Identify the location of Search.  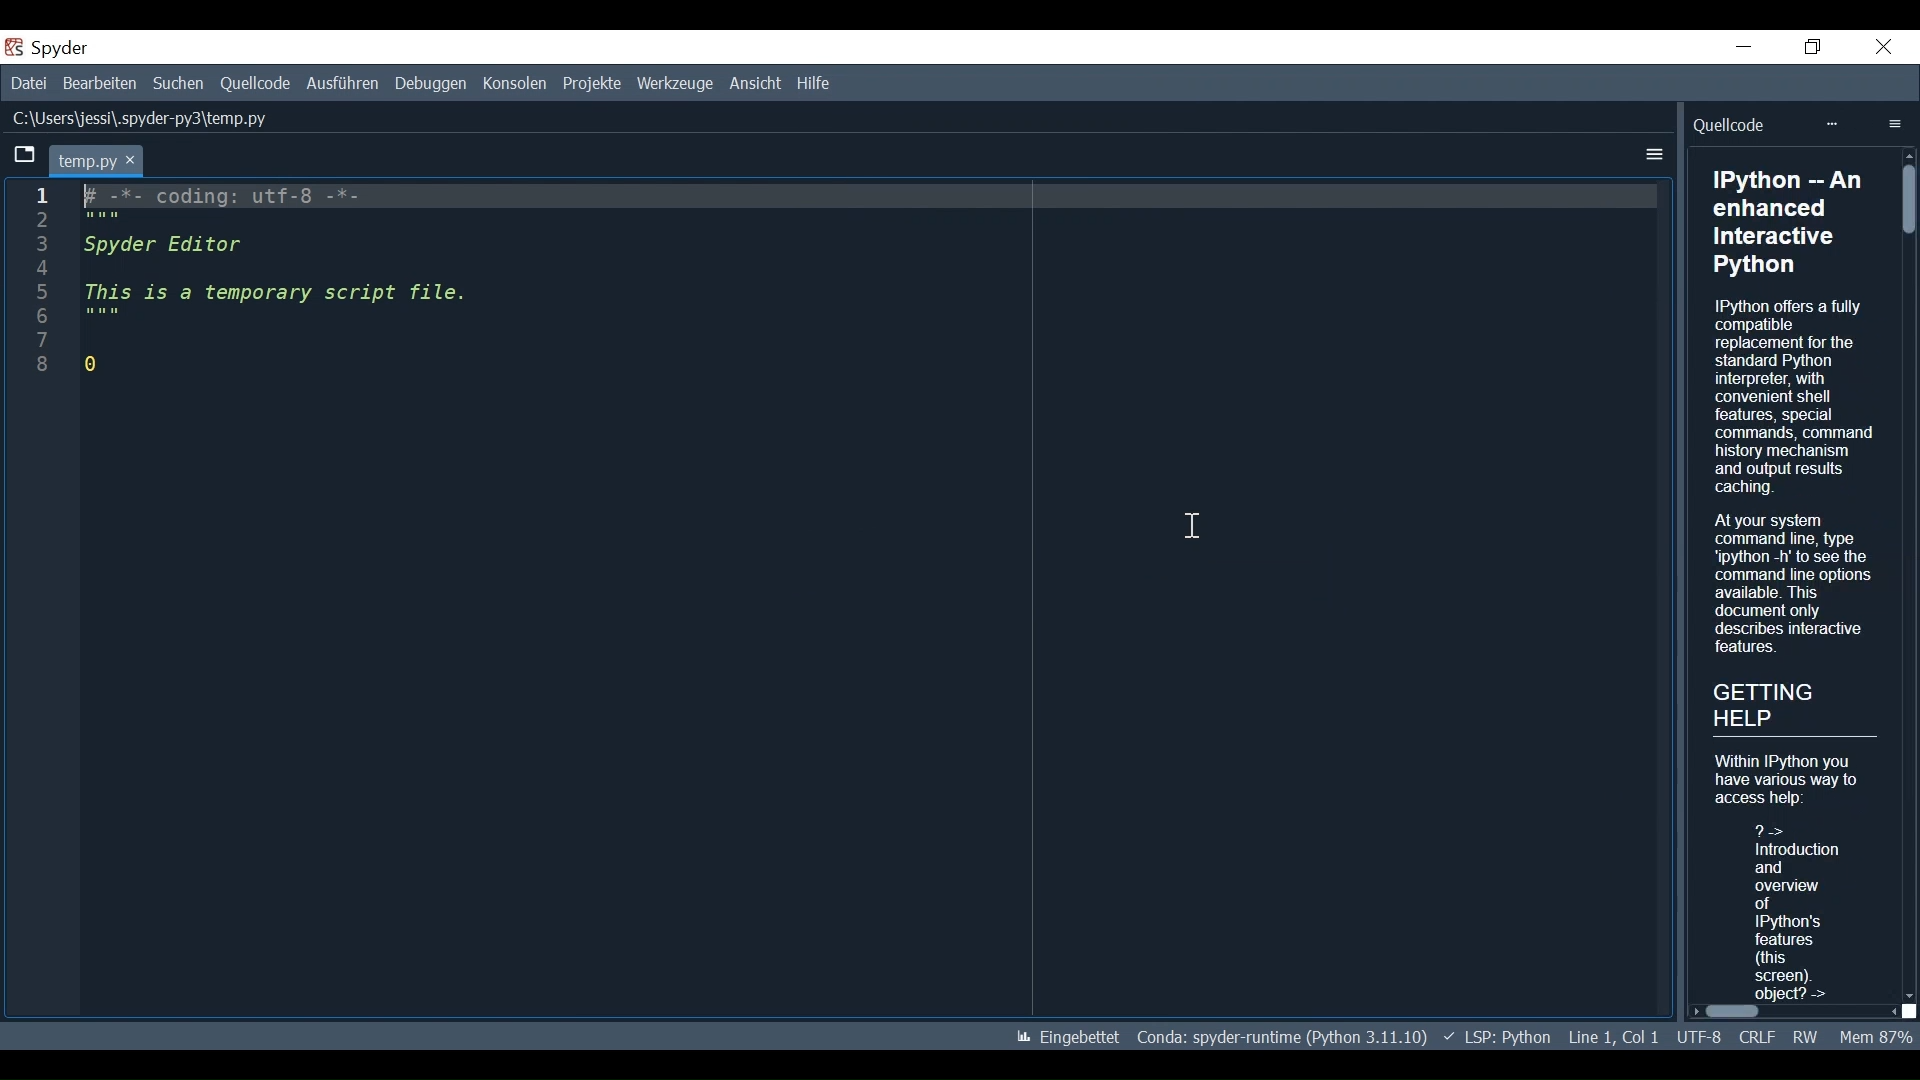
(178, 84).